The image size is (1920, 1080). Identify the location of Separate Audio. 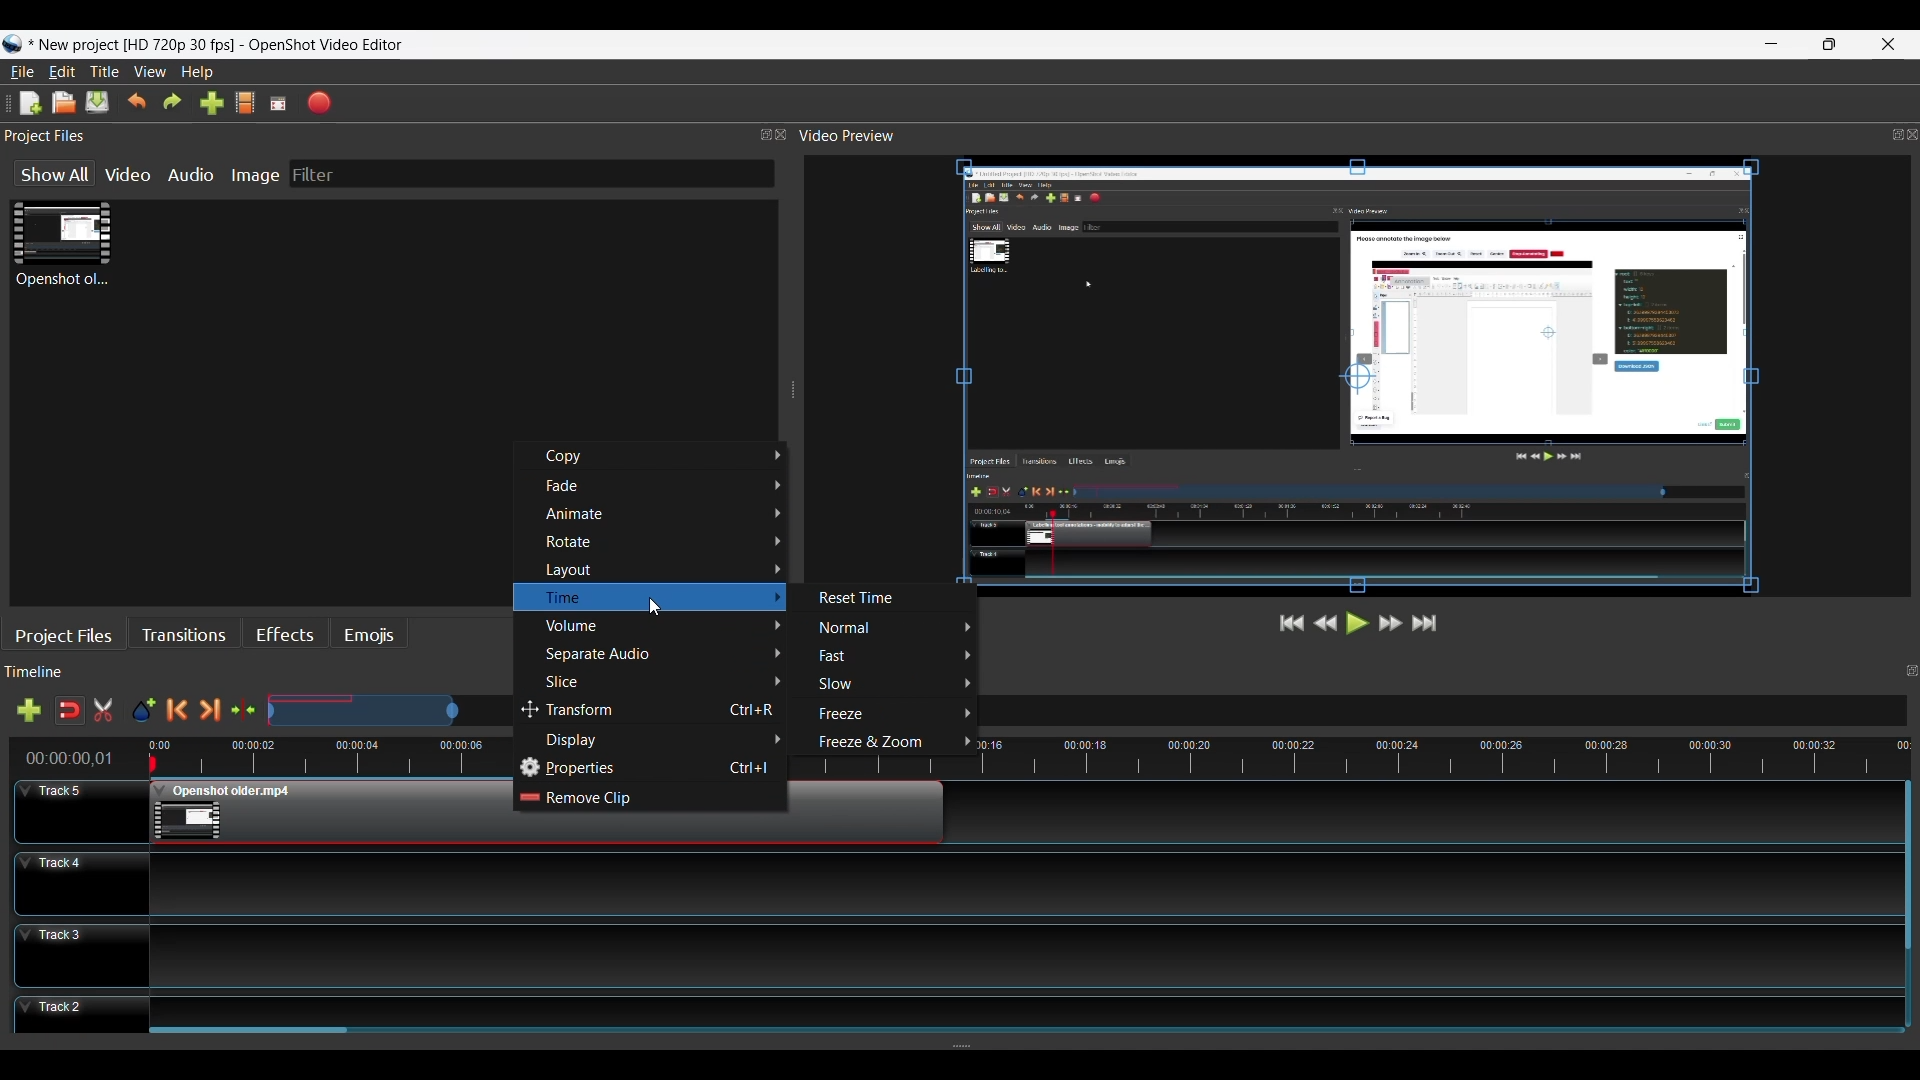
(662, 657).